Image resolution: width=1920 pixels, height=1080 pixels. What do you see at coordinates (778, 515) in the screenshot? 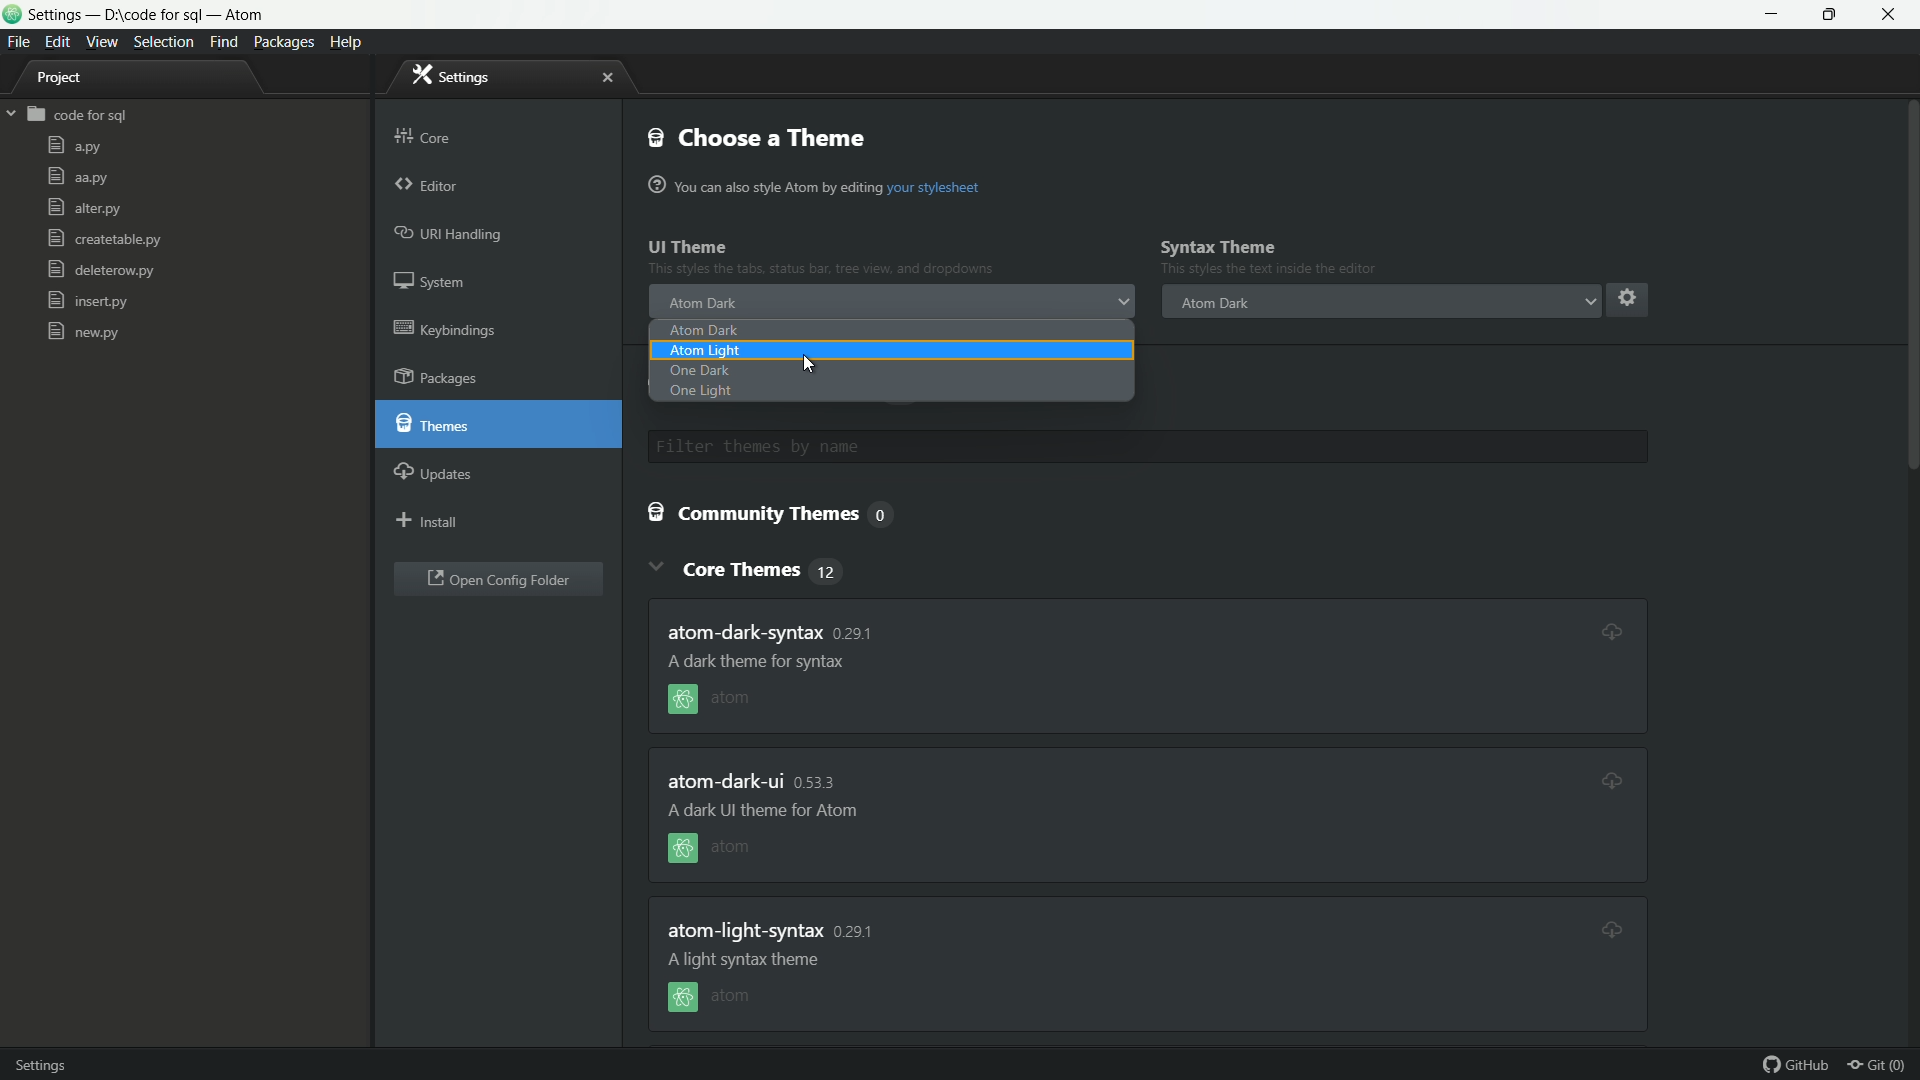
I see `community theme` at bounding box center [778, 515].